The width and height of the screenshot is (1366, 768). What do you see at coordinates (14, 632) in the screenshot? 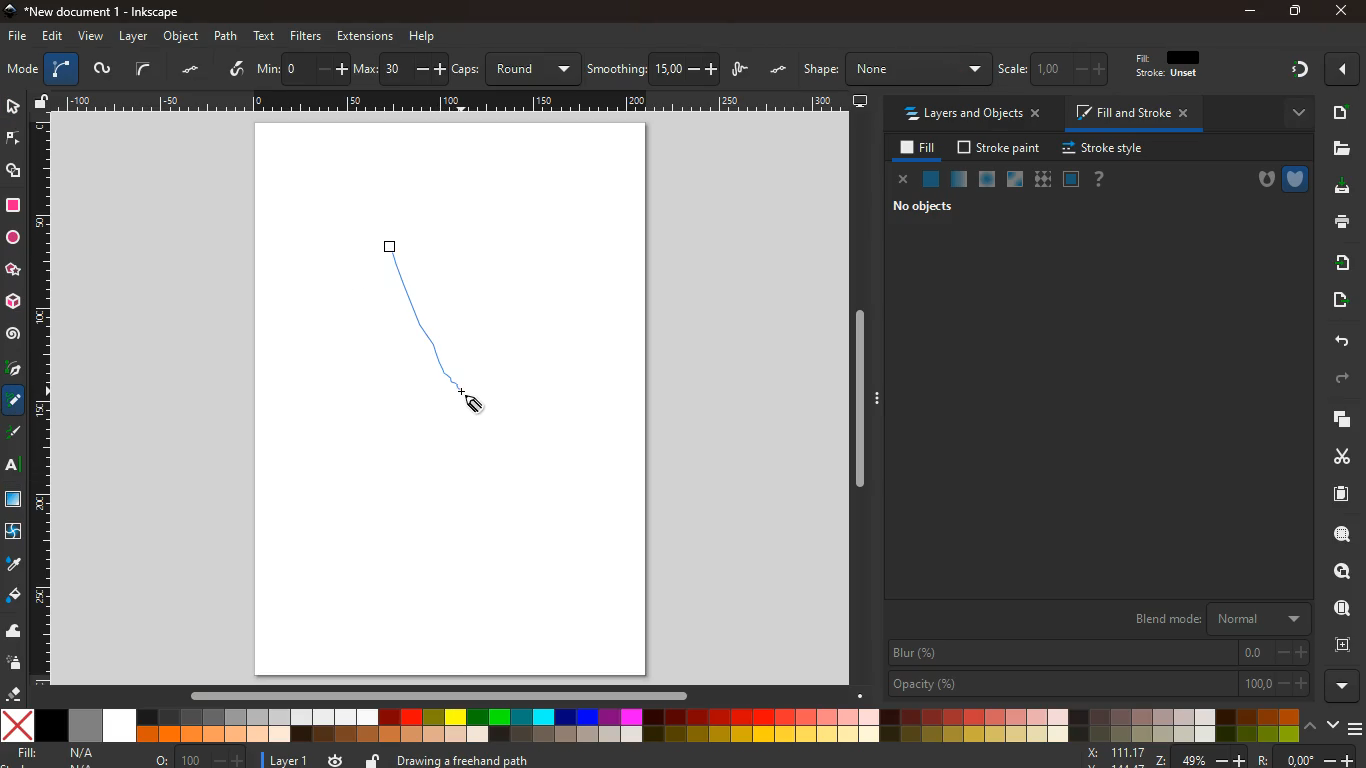
I see `wave` at bounding box center [14, 632].